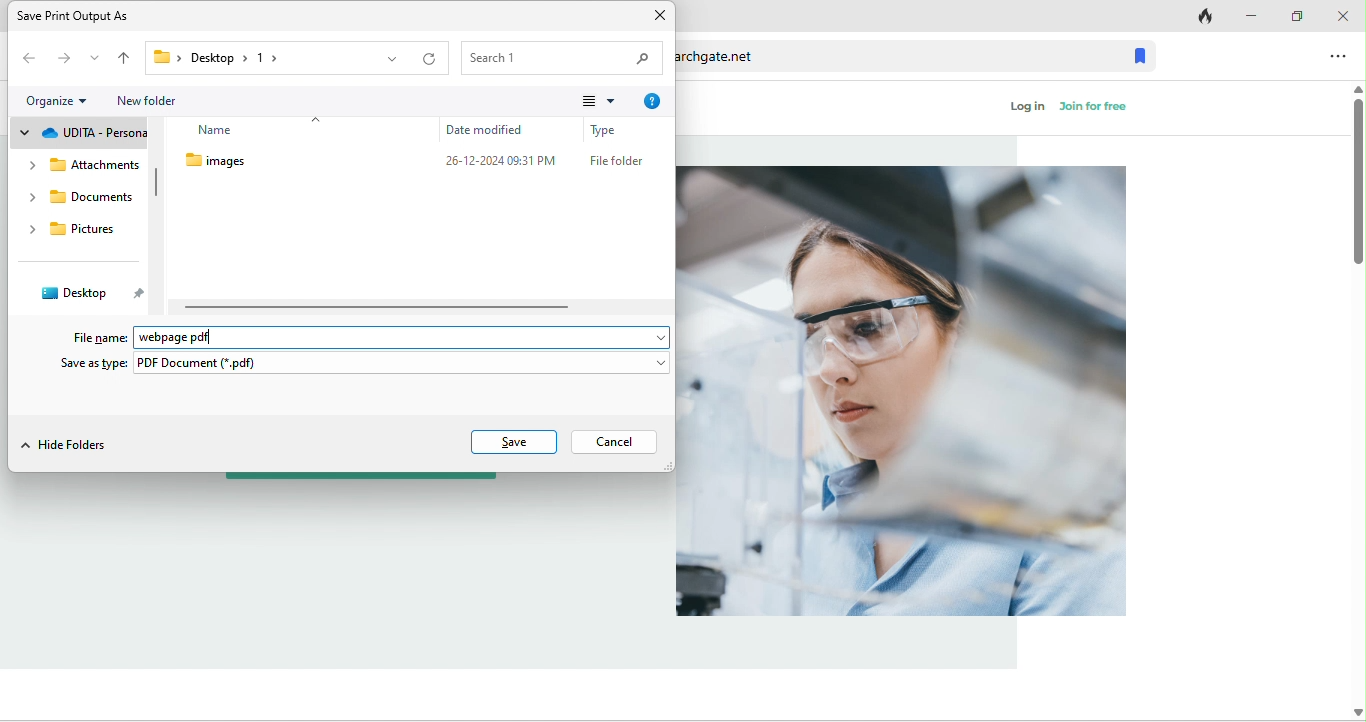  What do you see at coordinates (1342, 14) in the screenshot?
I see `close` at bounding box center [1342, 14].